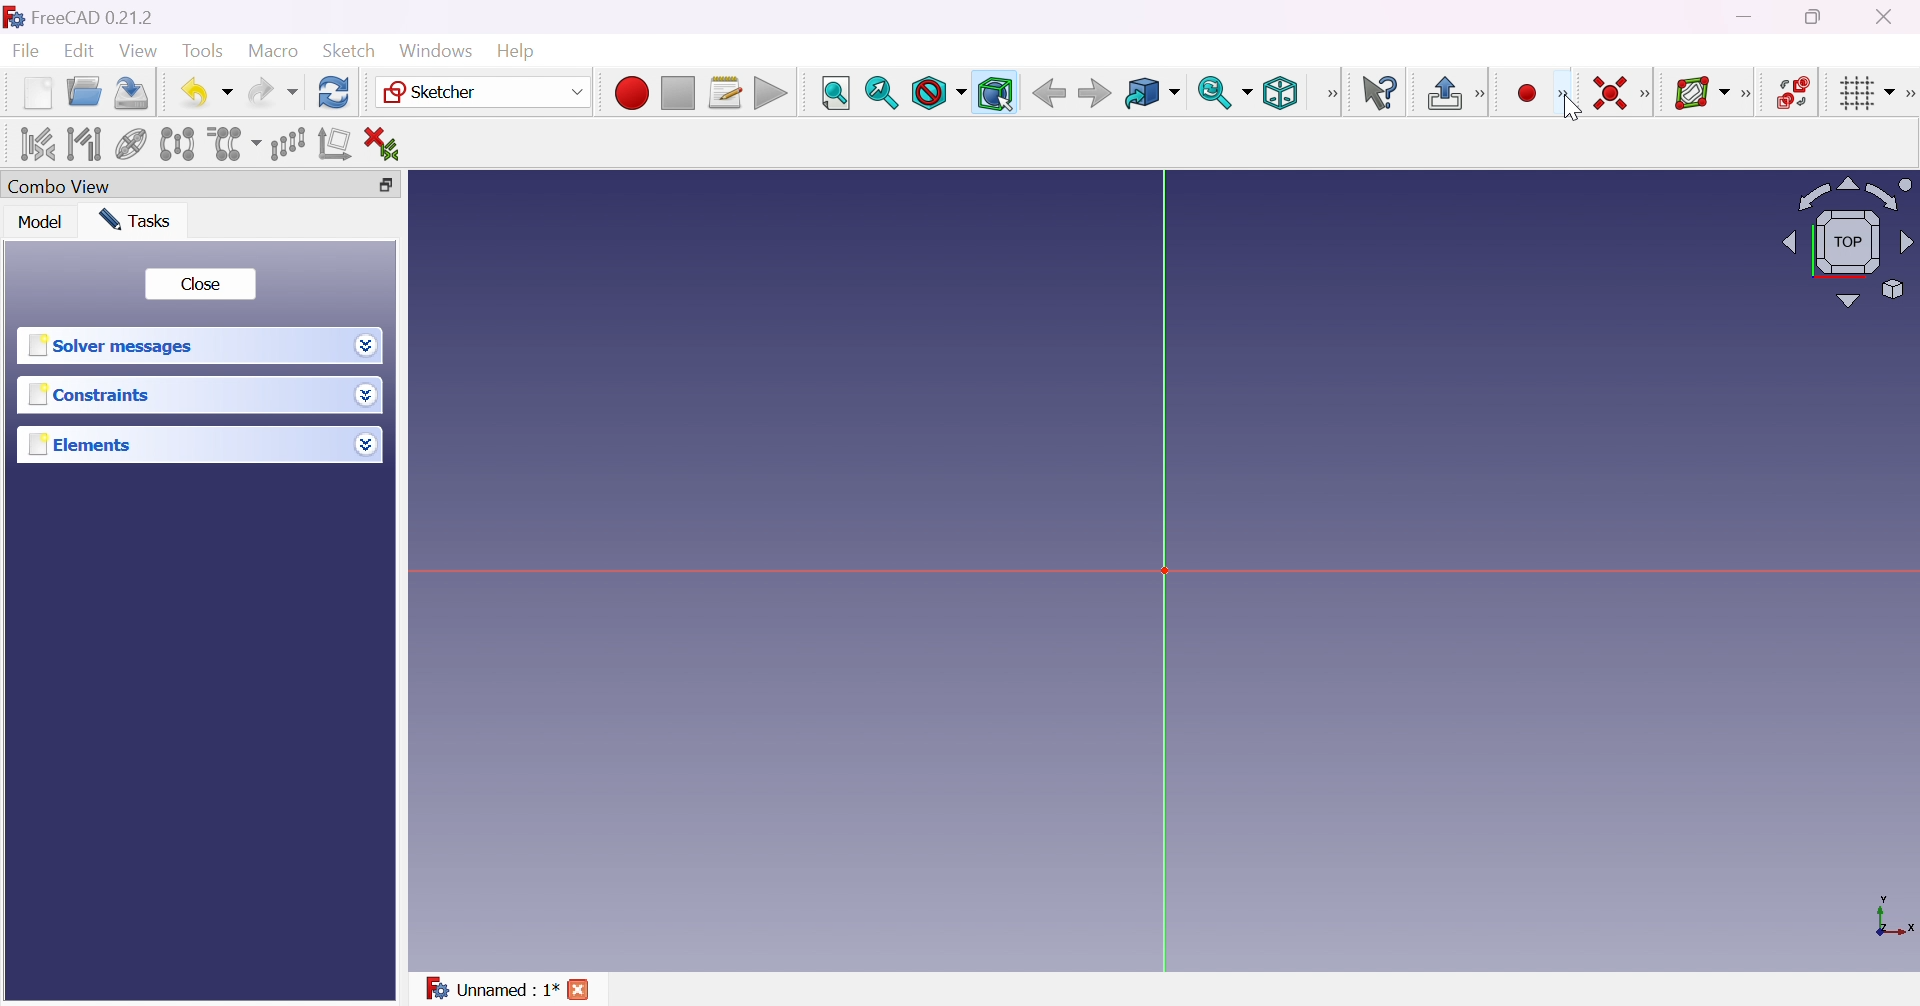 Image resolution: width=1920 pixels, height=1006 pixels. What do you see at coordinates (1280, 92) in the screenshot?
I see `Isometric` at bounding box center [1280, 92].